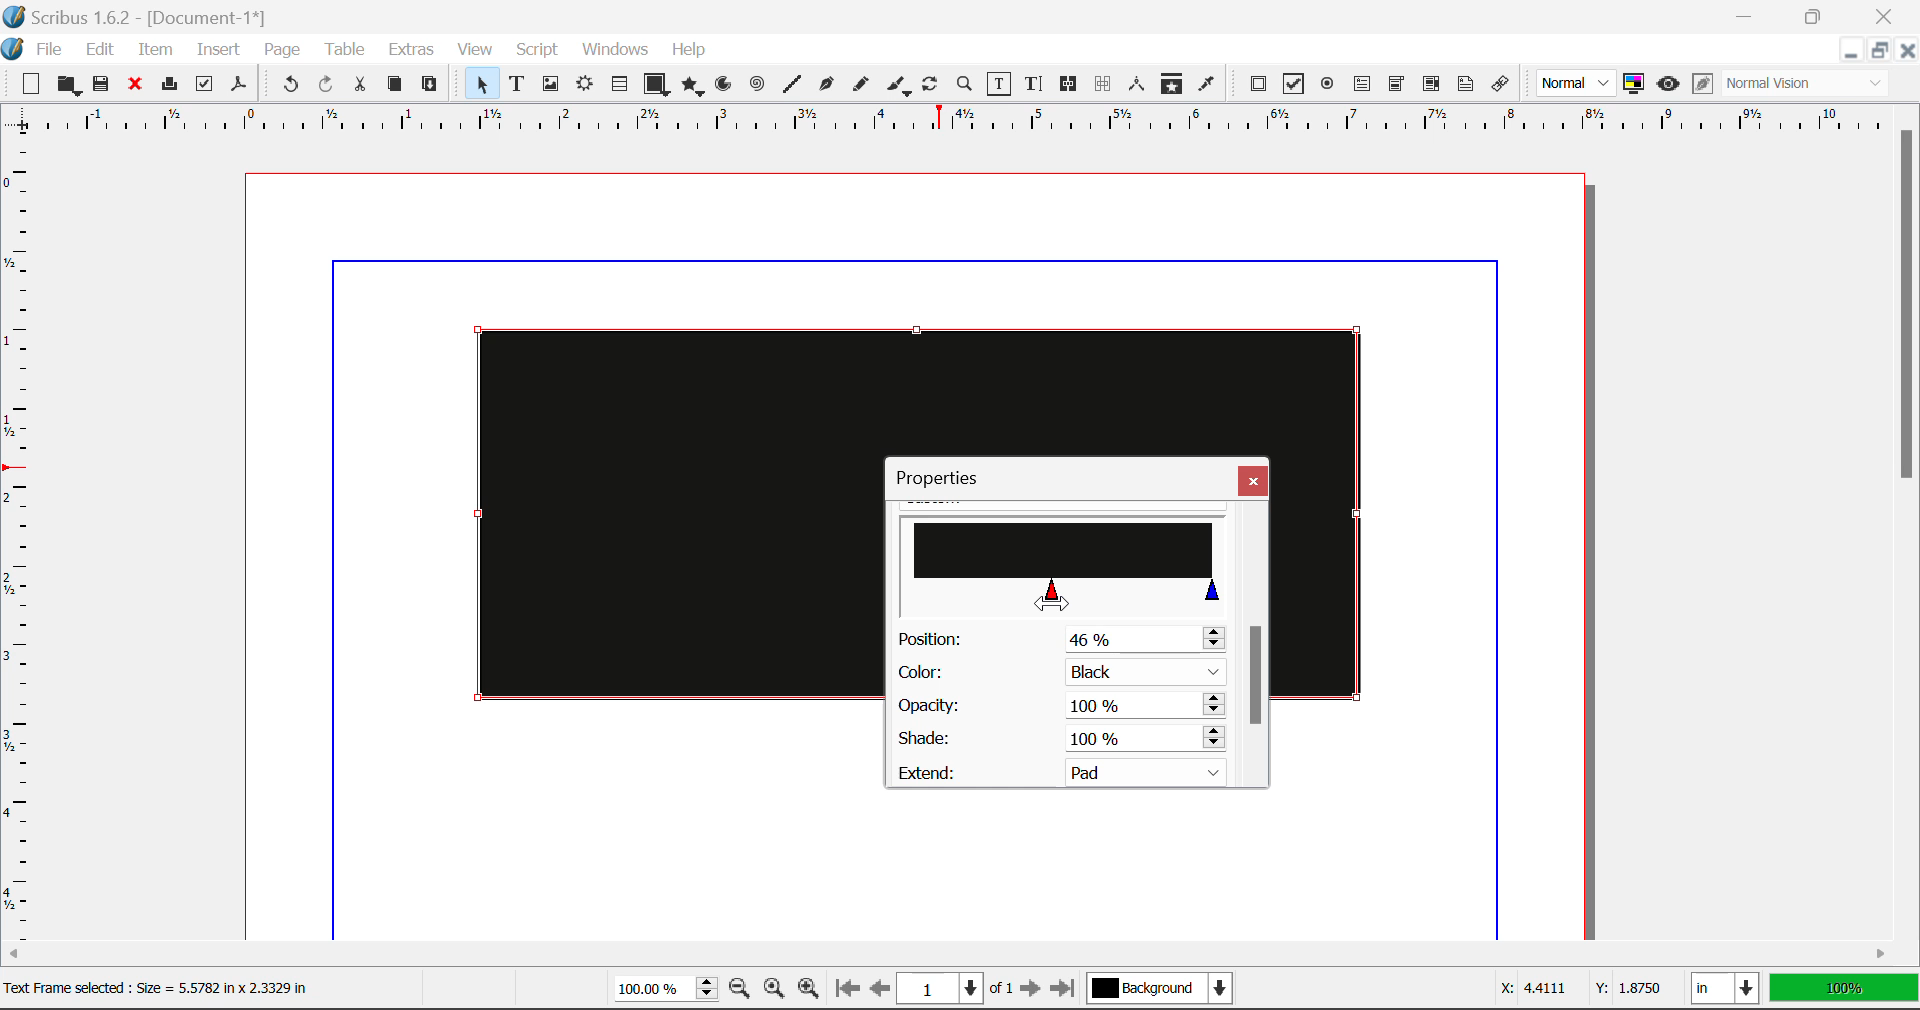 Image resolution: width=1920 pixels, height=1010 pixels. I want to click on Text Frame selected : Size = 5.5782 in x 2.3329 in, so click(166, 988).